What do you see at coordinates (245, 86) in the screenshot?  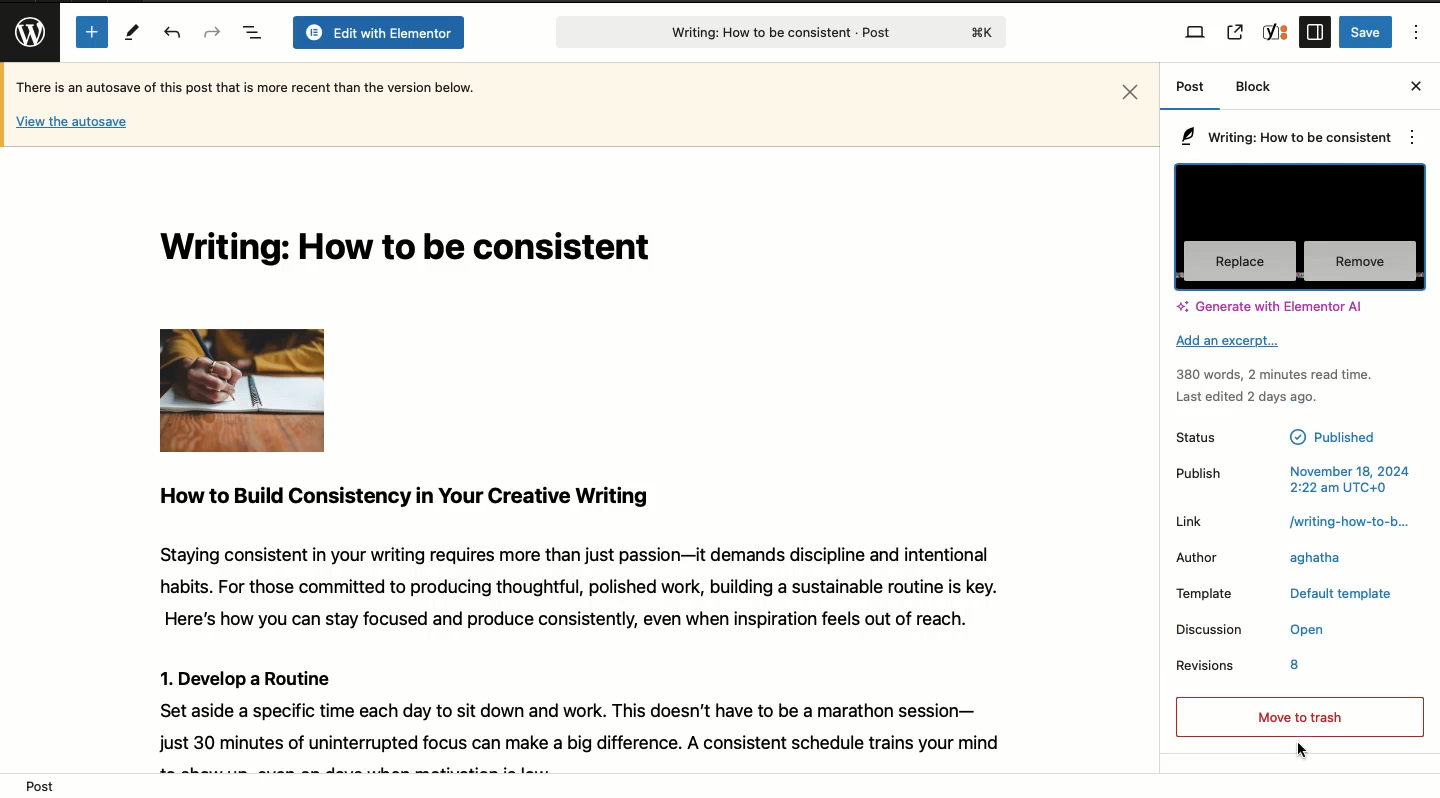 I see `There is an autosave of this post that is more recent than the version below.` at bounding box center [245, 86].